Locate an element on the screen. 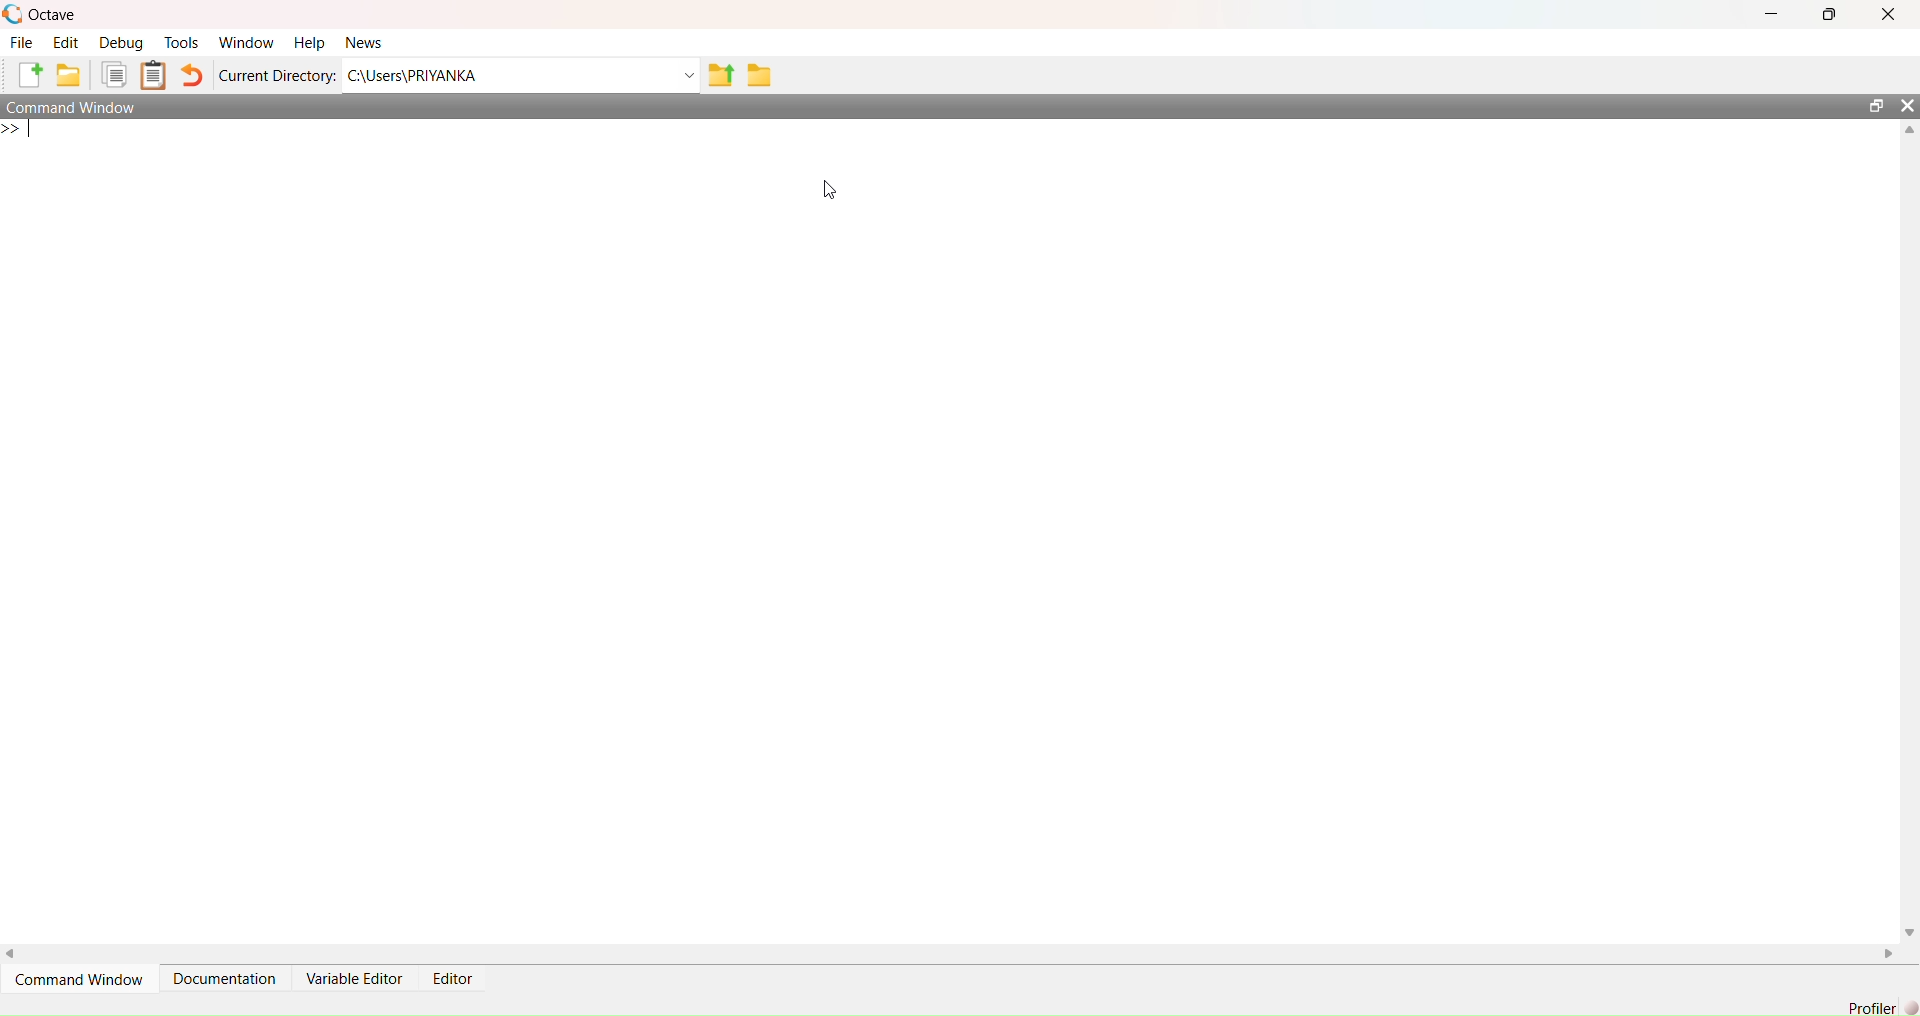 Image resolution: width=1920 pixels, height=1016 pixels. File is located at coordinates (23, 42).